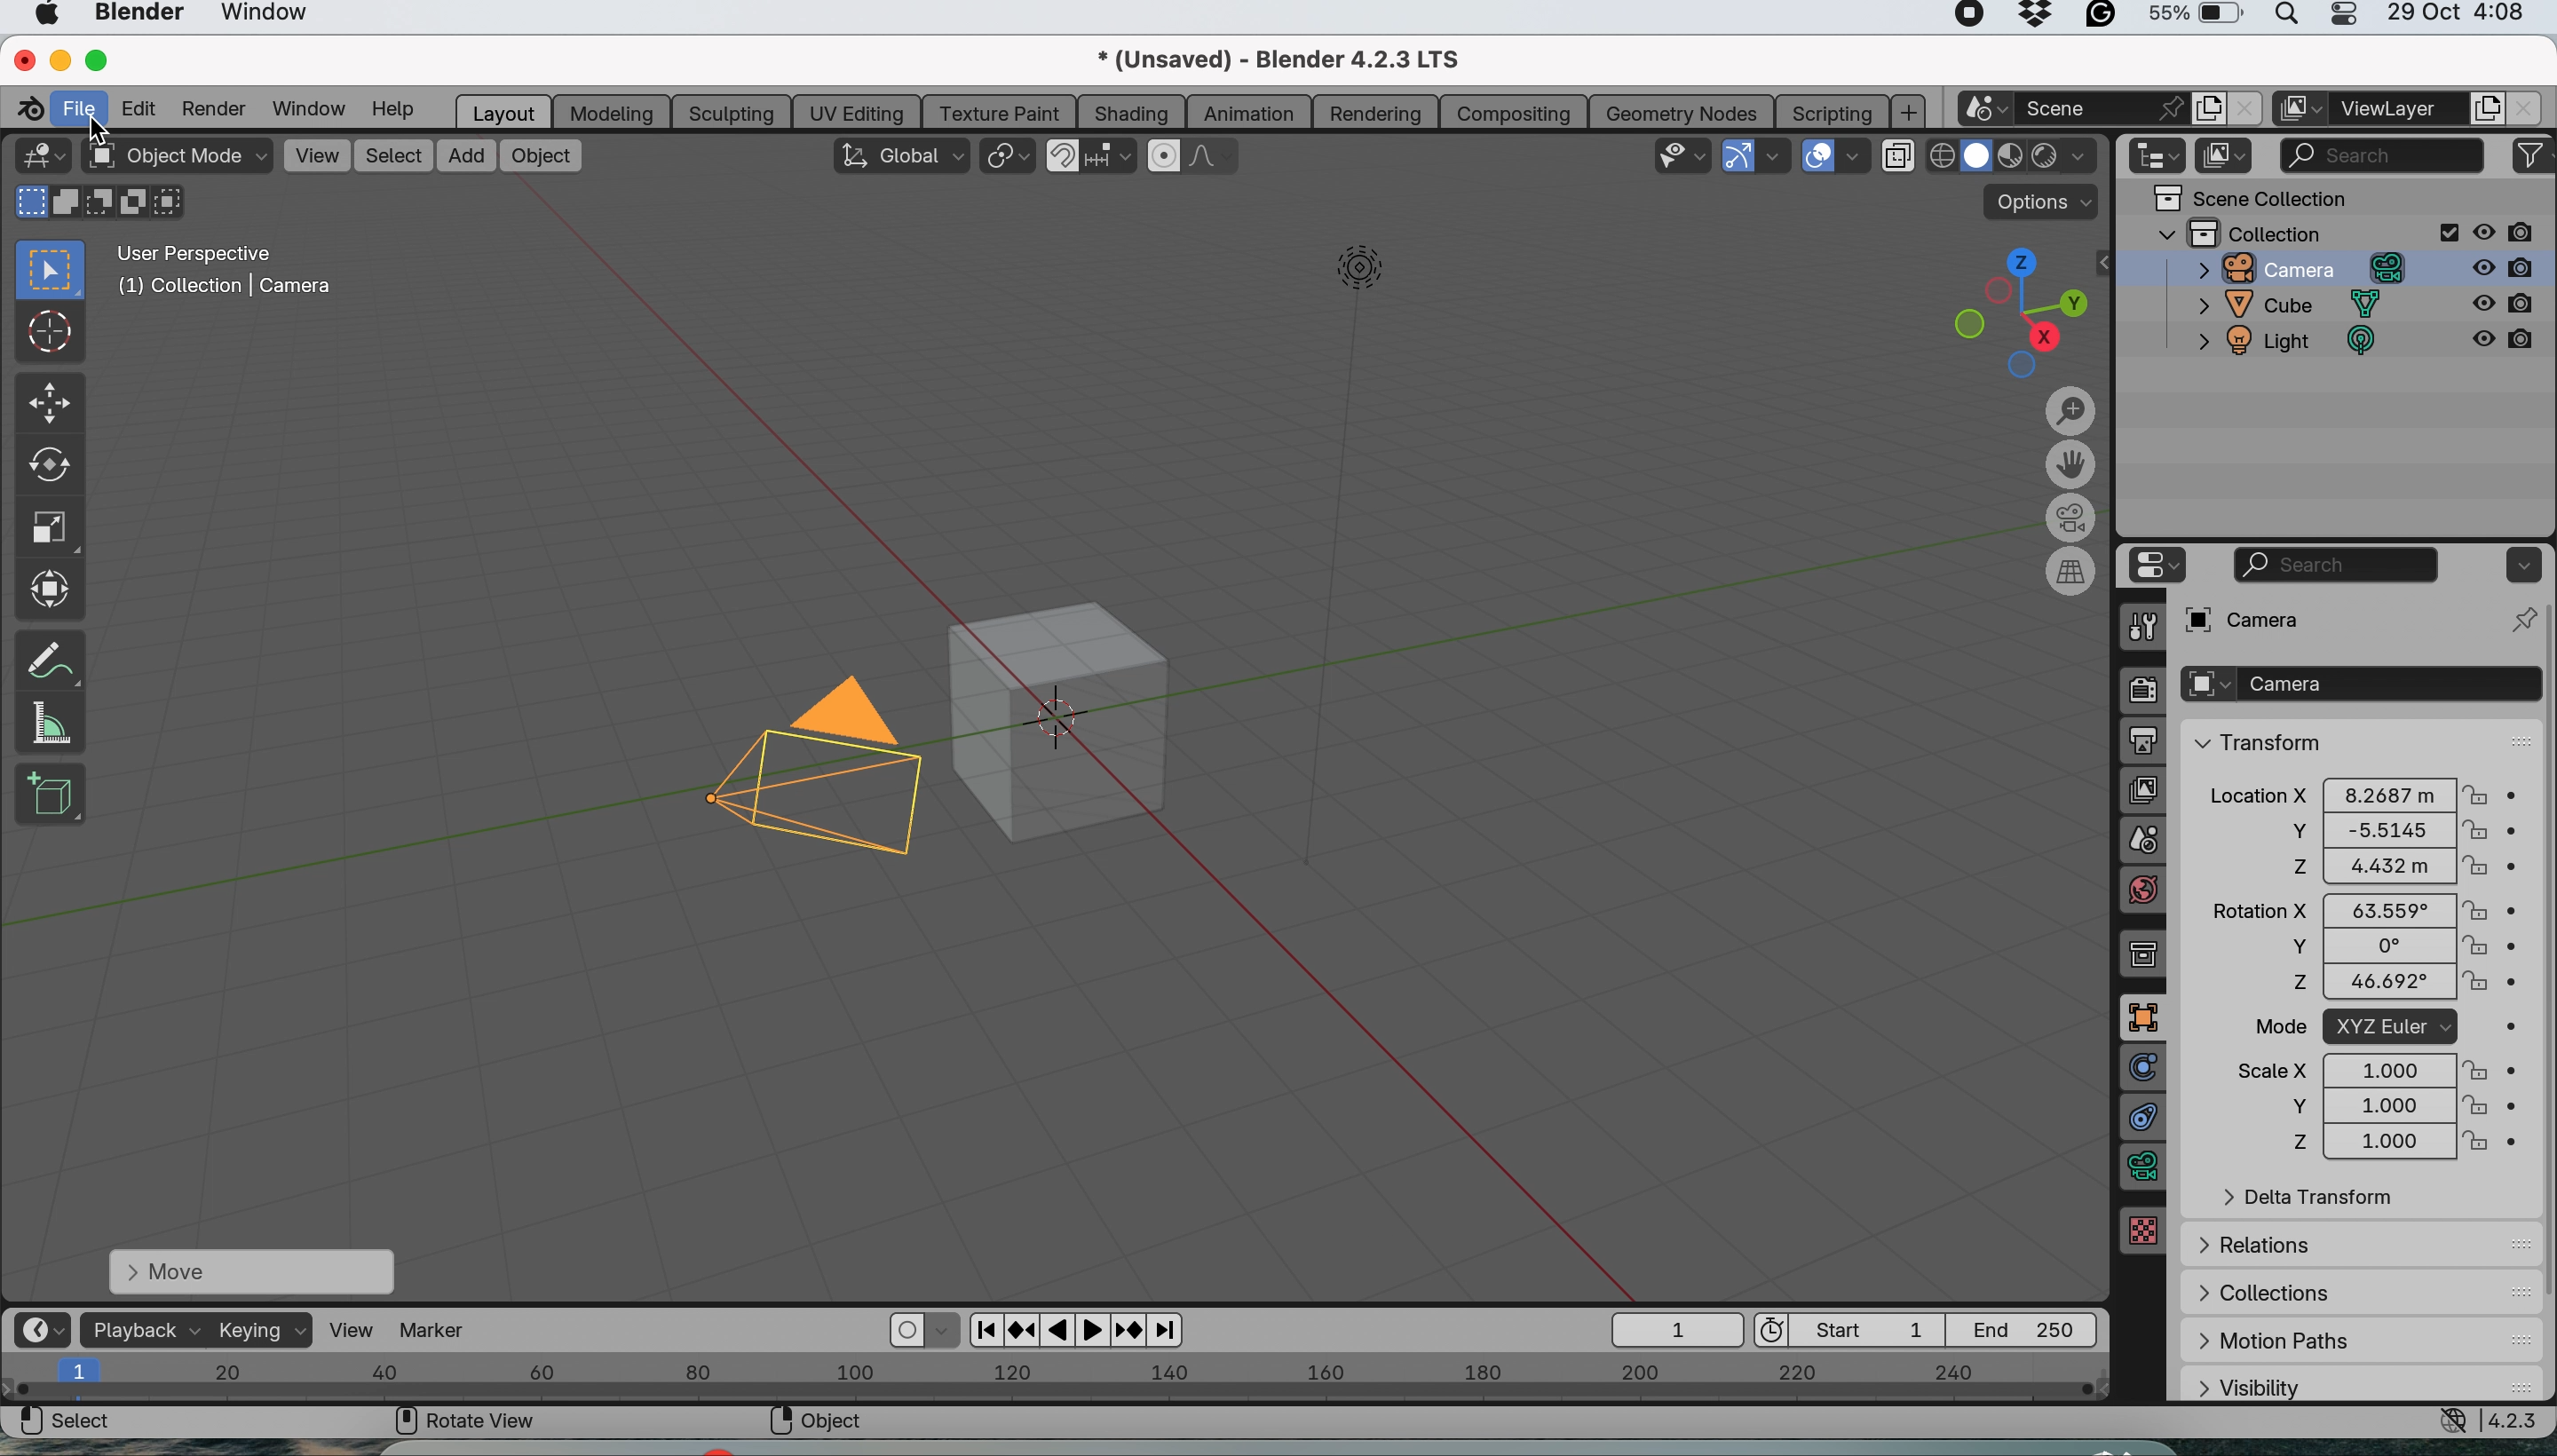 This screenshot has height=1456, width=2557. I want to click on compositing, so click(1514, 111).